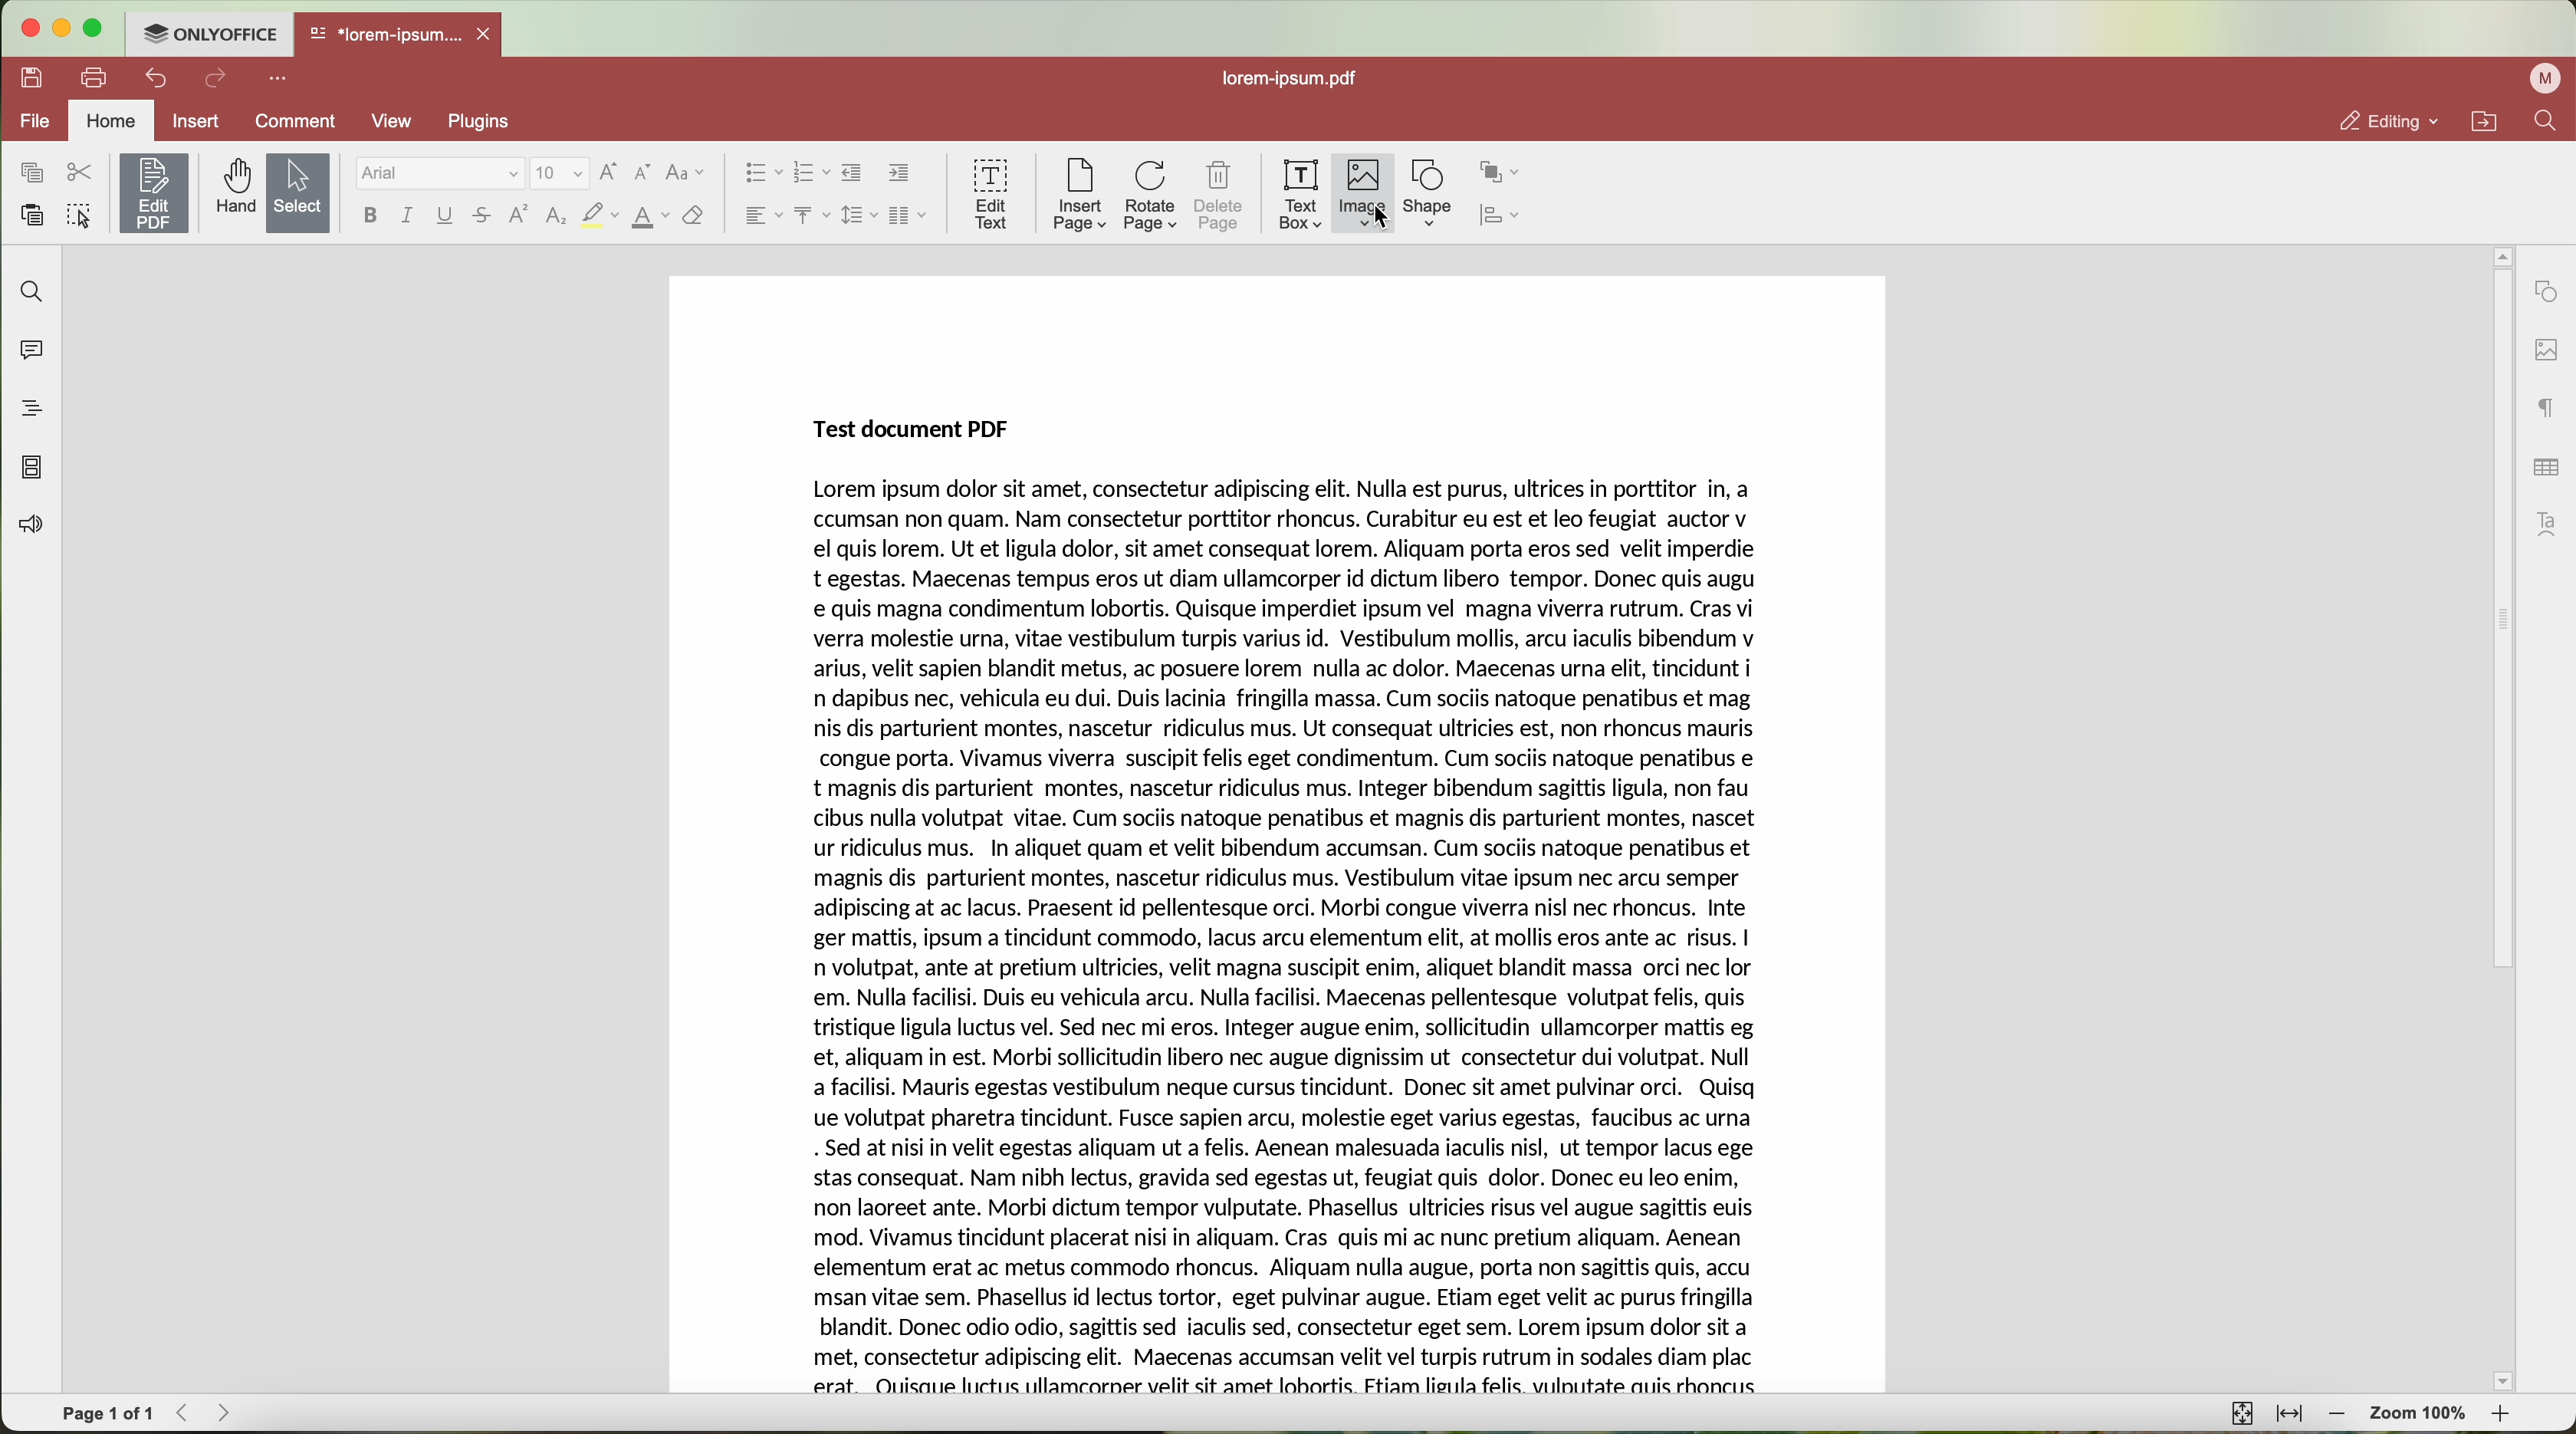  What do you see at coordinates (1364, 195) in the screenshot?
I see `Image` at bounding box center [1364, 195].